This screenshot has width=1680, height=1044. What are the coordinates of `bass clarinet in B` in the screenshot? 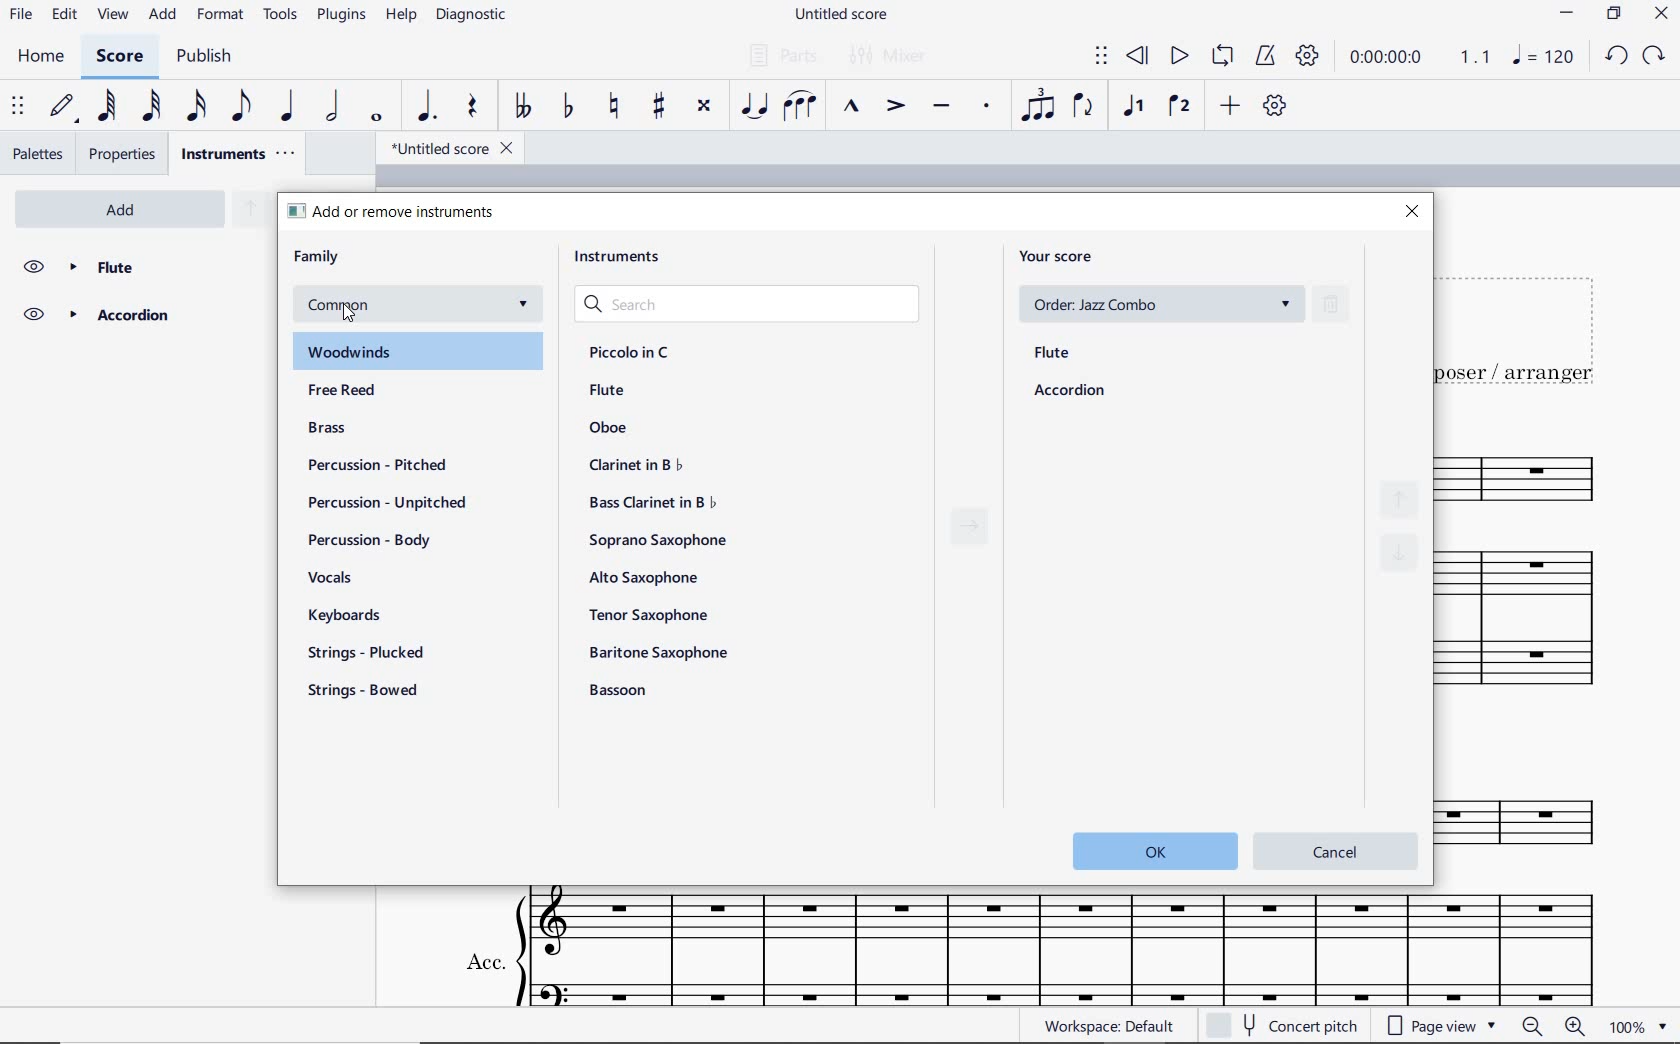 It's located at (650, 503).